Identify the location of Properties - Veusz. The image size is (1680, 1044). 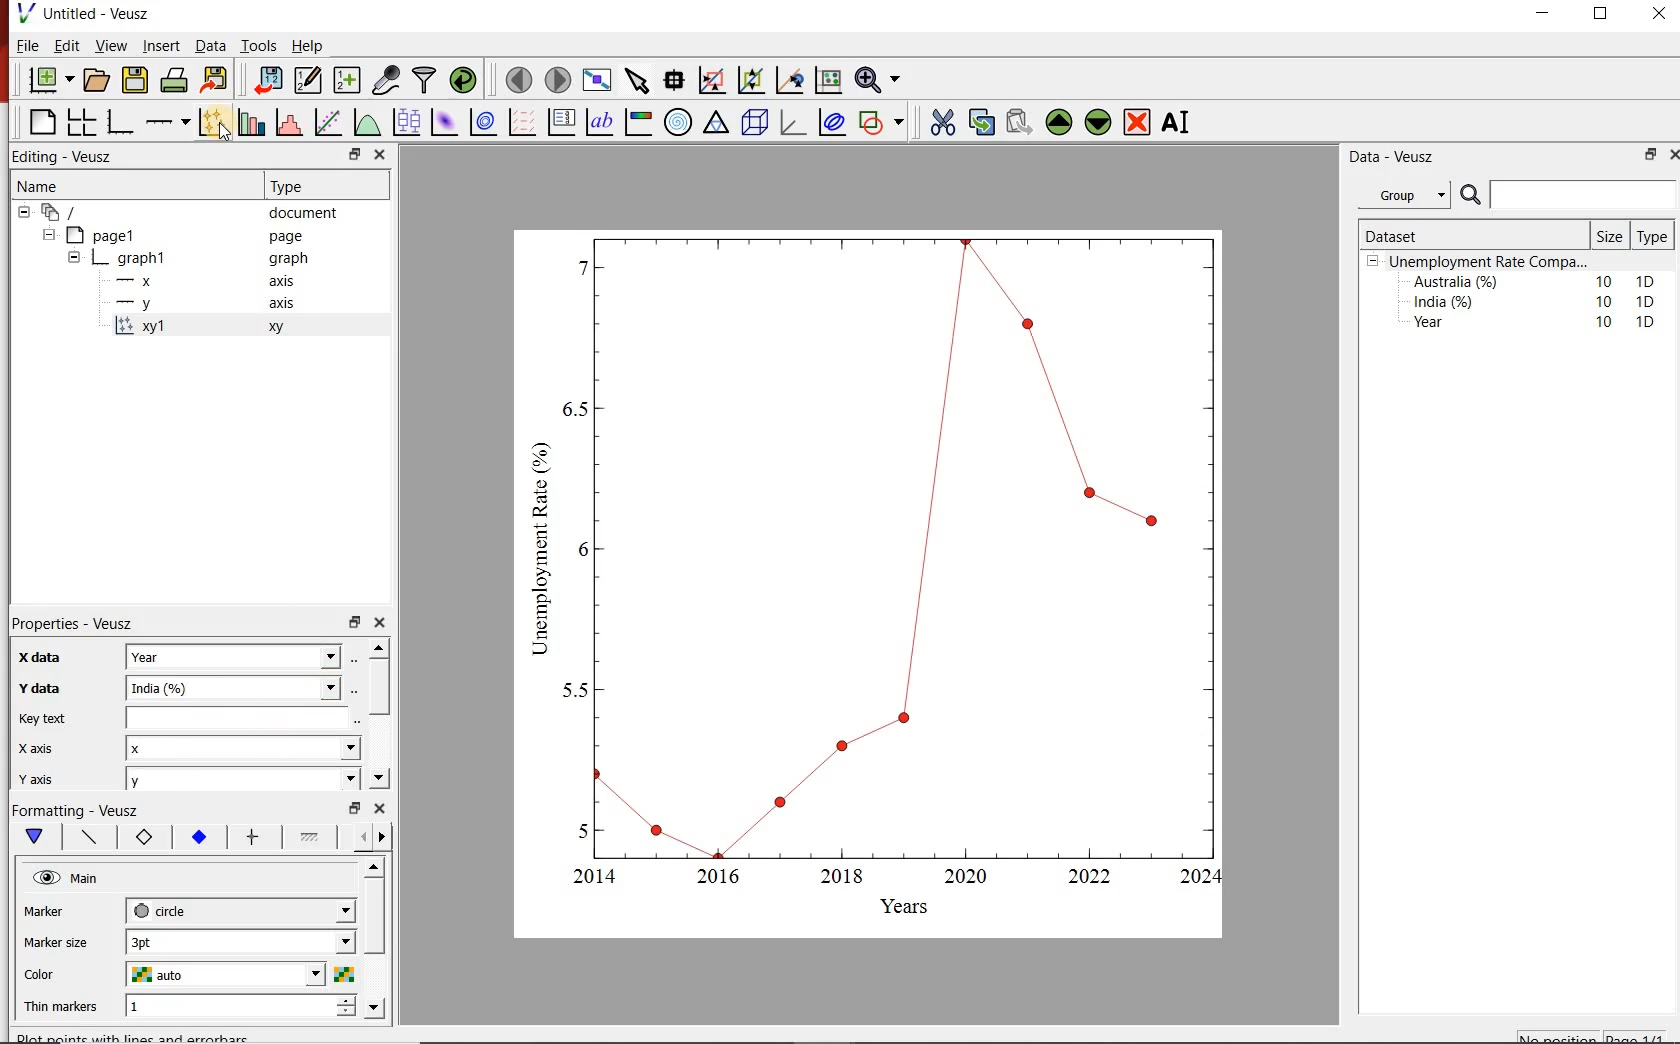
(76, 625).